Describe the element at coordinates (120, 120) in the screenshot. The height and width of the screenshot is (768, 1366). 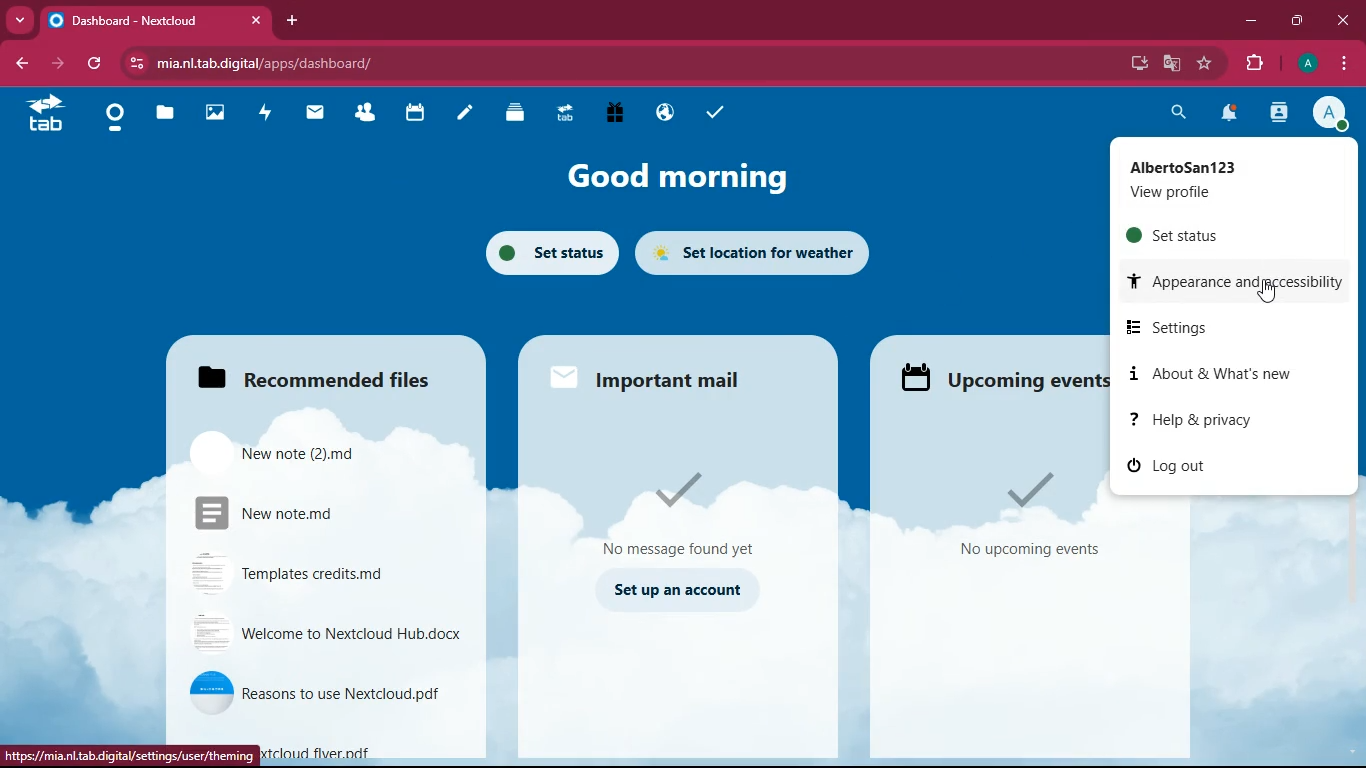
I see `home` at that location.